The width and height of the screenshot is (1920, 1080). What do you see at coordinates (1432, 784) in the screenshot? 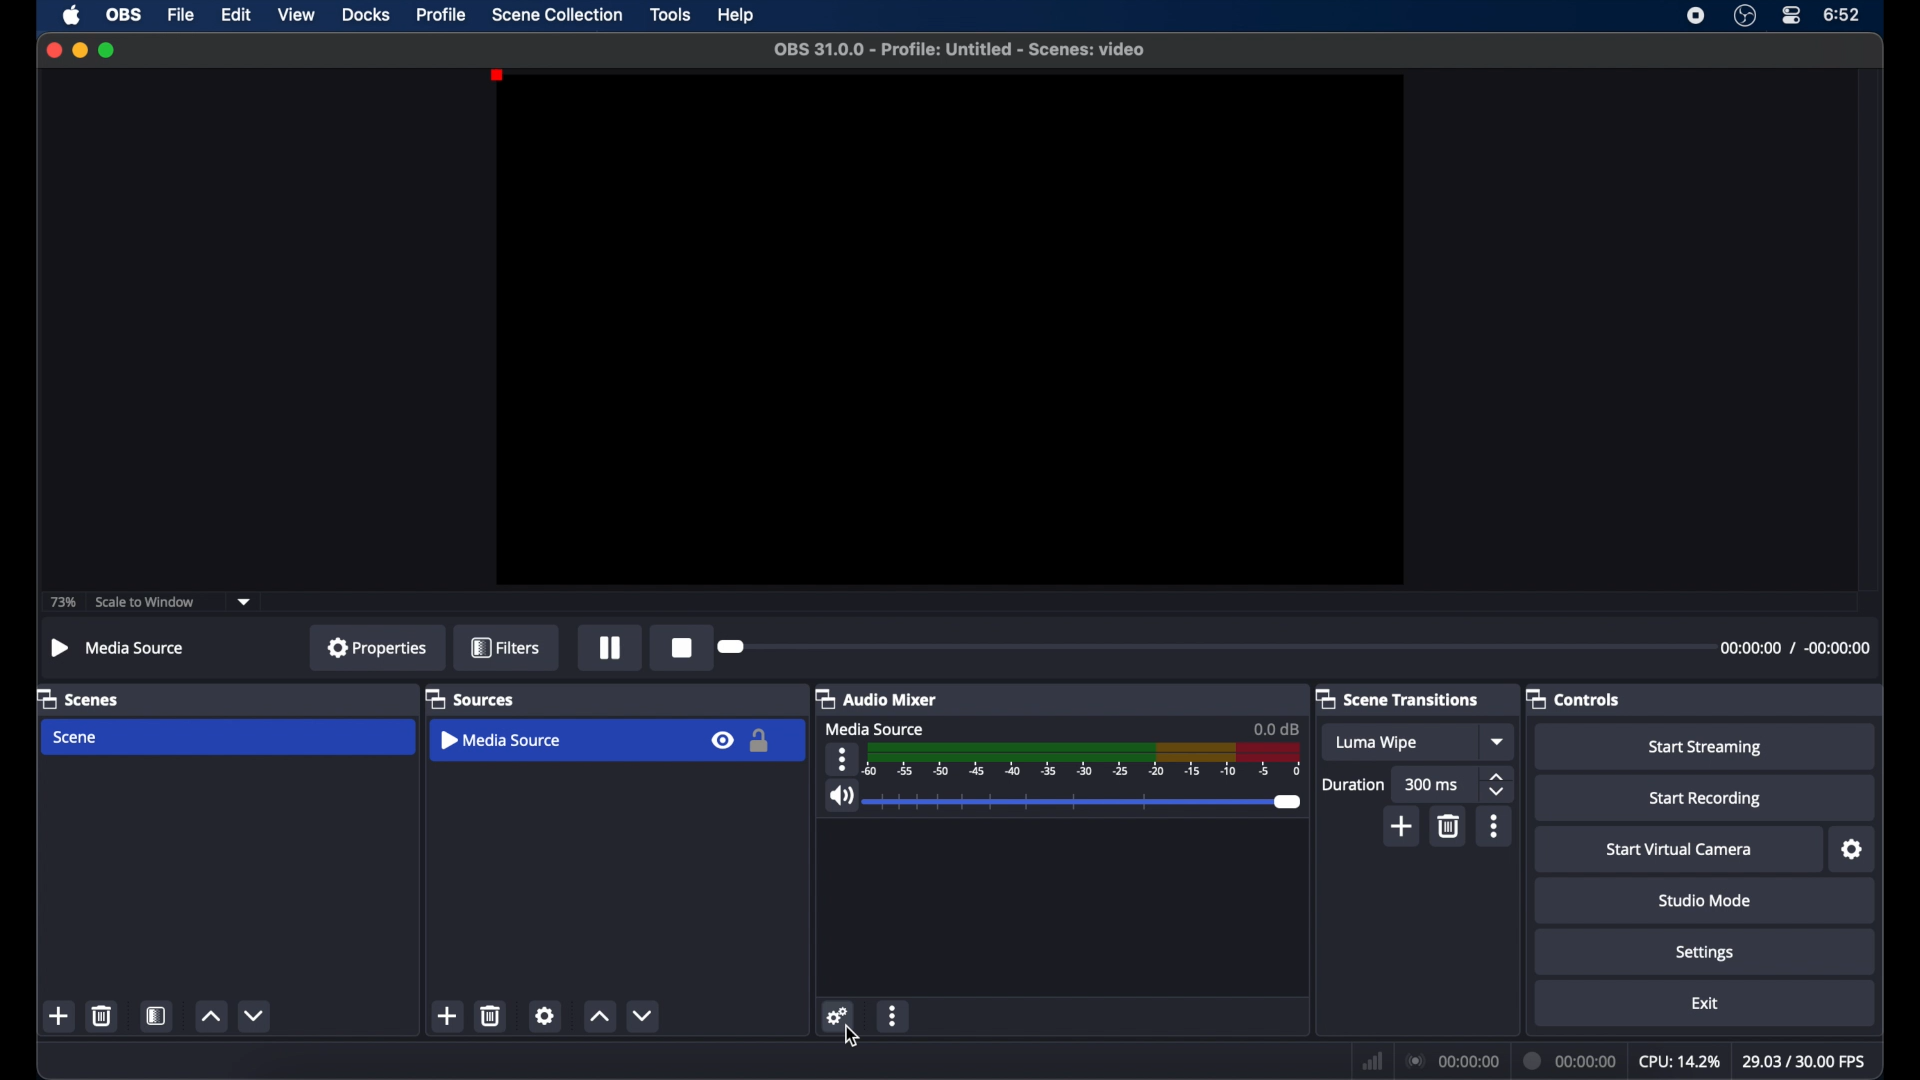
I see `300 ms` at bounding box center [1432, 784].